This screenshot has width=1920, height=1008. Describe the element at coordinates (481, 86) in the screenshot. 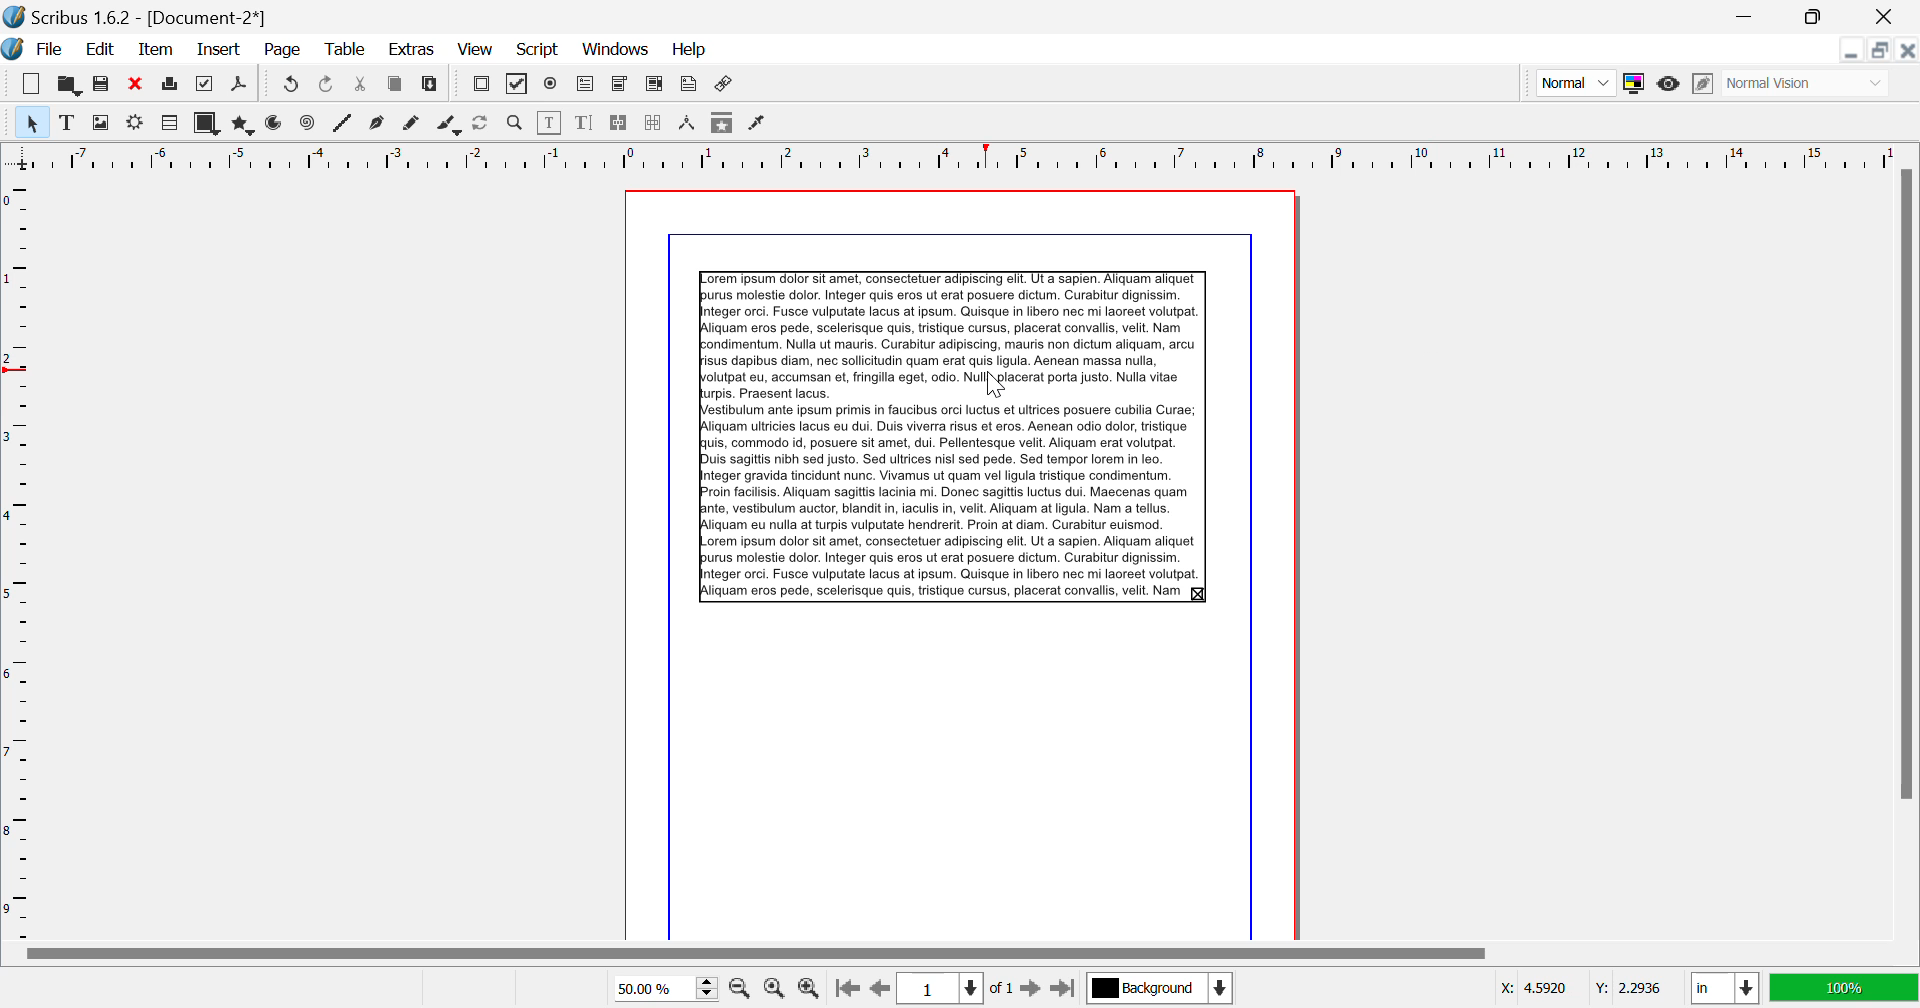

I see `Pdf Push Button` at that location.